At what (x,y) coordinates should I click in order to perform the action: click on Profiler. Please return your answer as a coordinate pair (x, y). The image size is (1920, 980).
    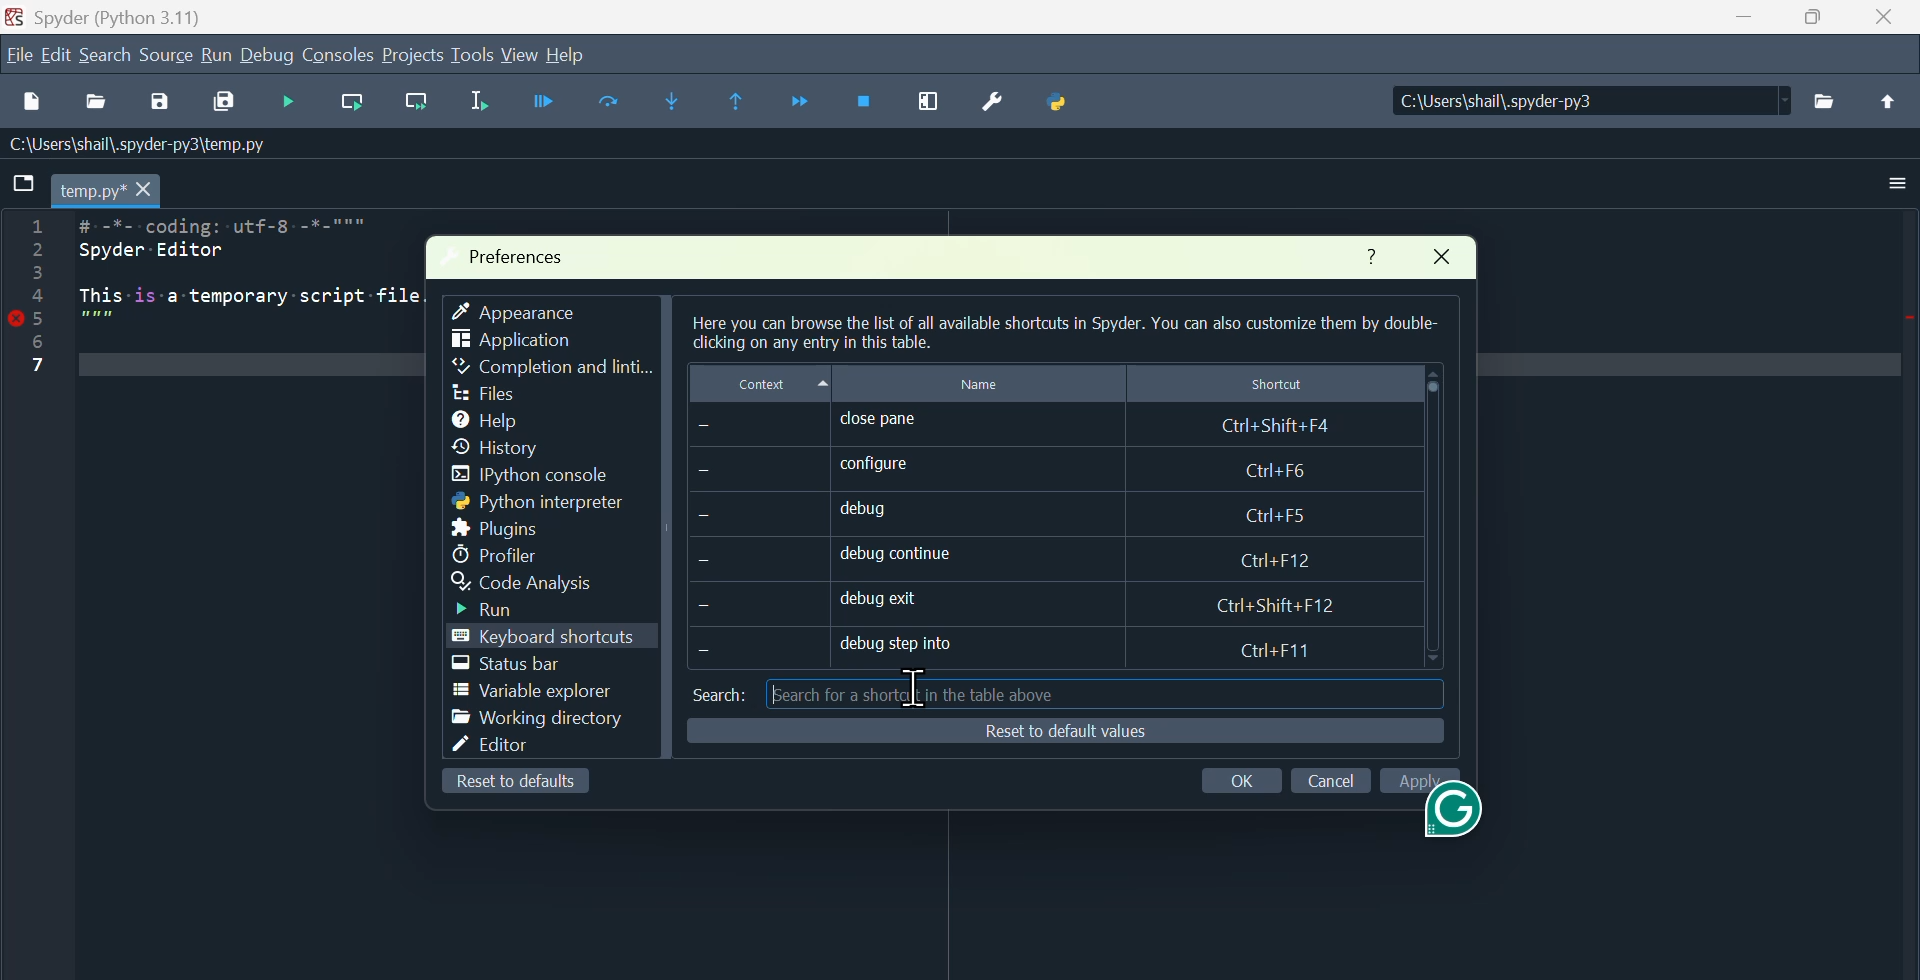
    Looking at the image, I should click on (495, 554).